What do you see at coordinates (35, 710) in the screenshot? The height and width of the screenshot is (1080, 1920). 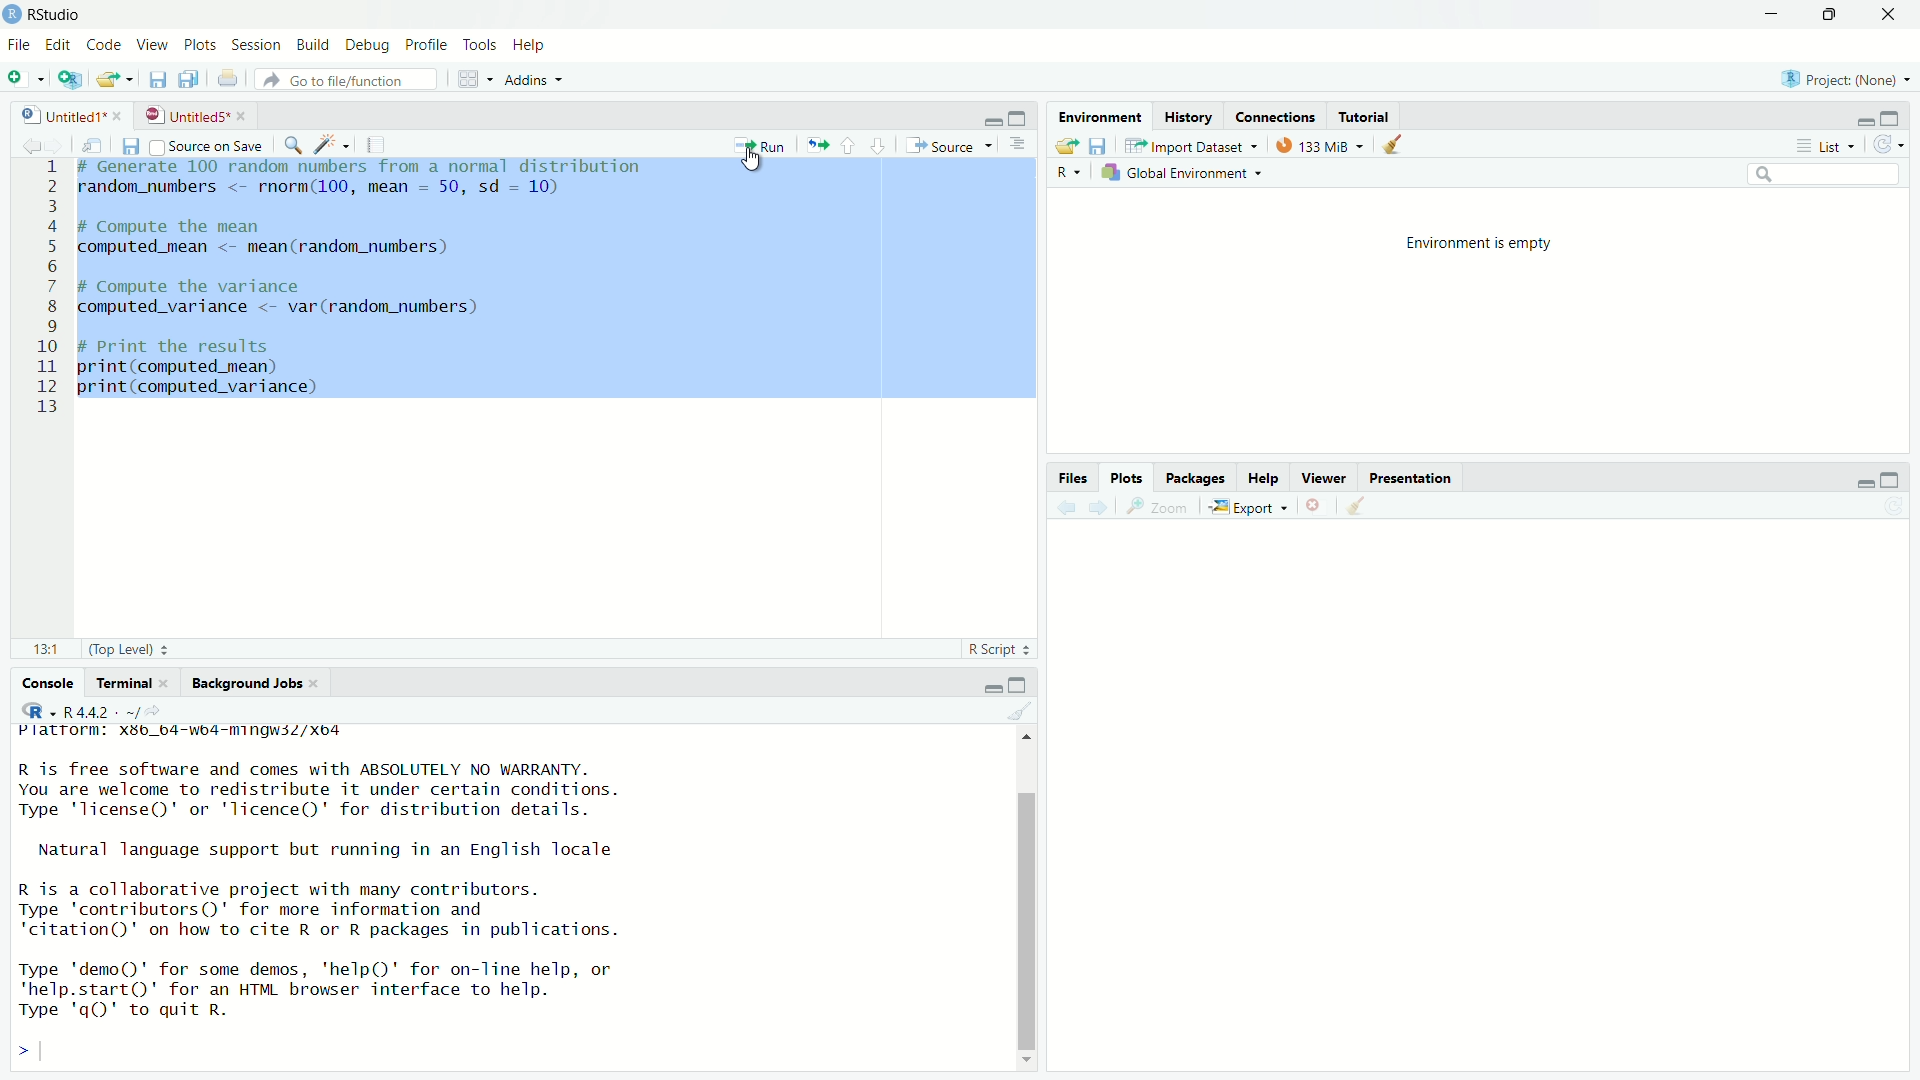 I see `select language` at bounding box center [35, 710].